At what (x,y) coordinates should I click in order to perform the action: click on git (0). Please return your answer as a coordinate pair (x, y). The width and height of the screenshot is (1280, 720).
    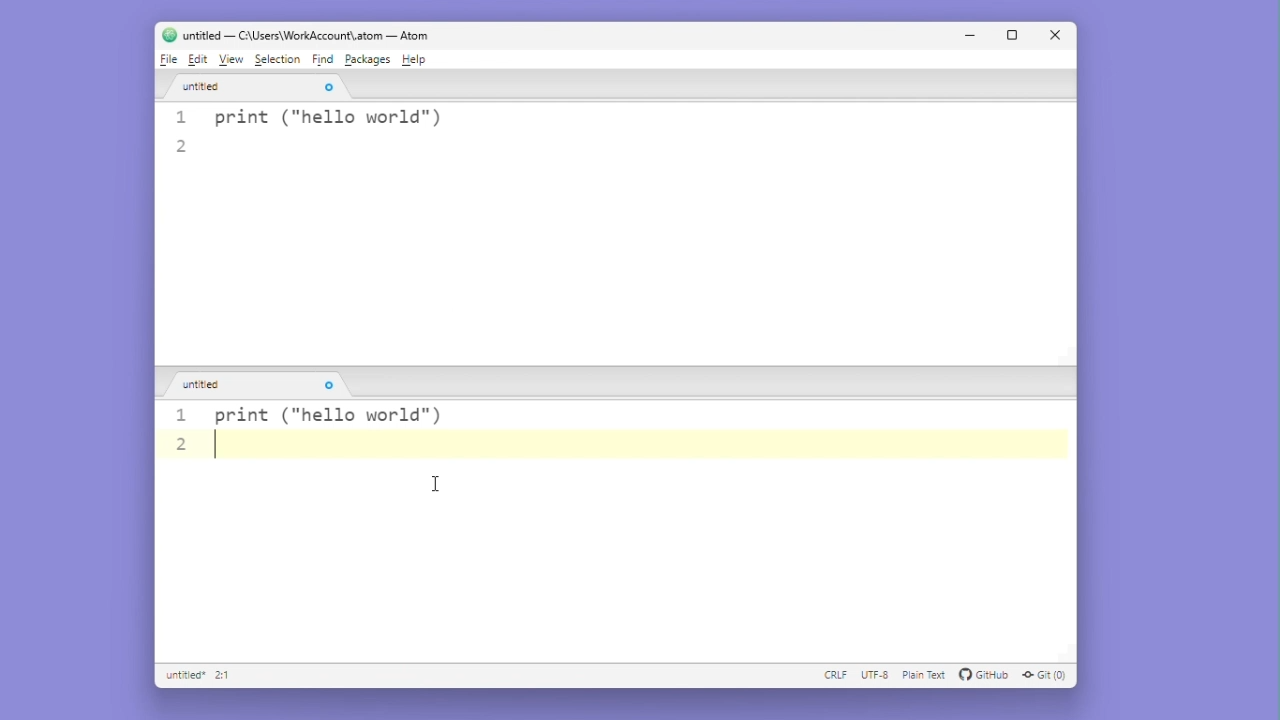
    Looking at the image, I should click on (1050, 675).